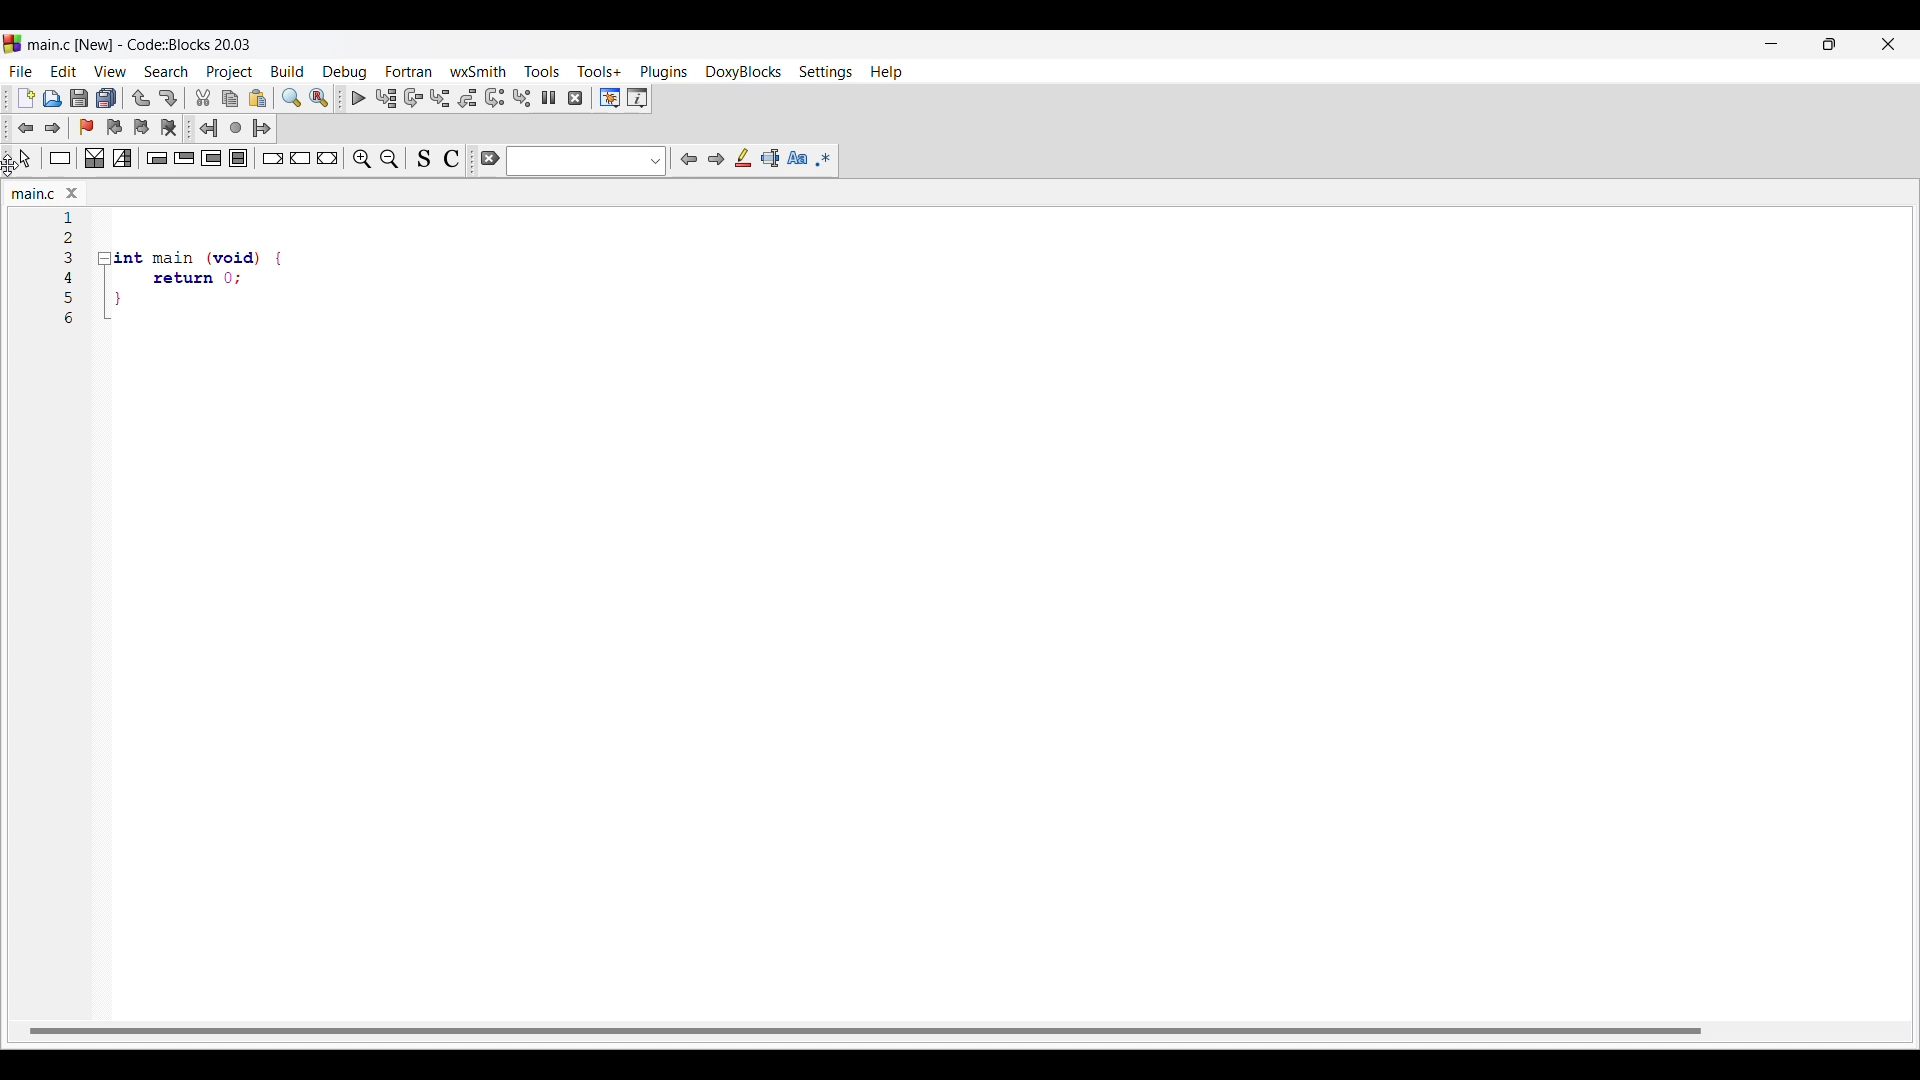  What do you see at coordinates (599, 71) in the screenshot?
I see `Tools+ menu` at bounding box center [599, 71].